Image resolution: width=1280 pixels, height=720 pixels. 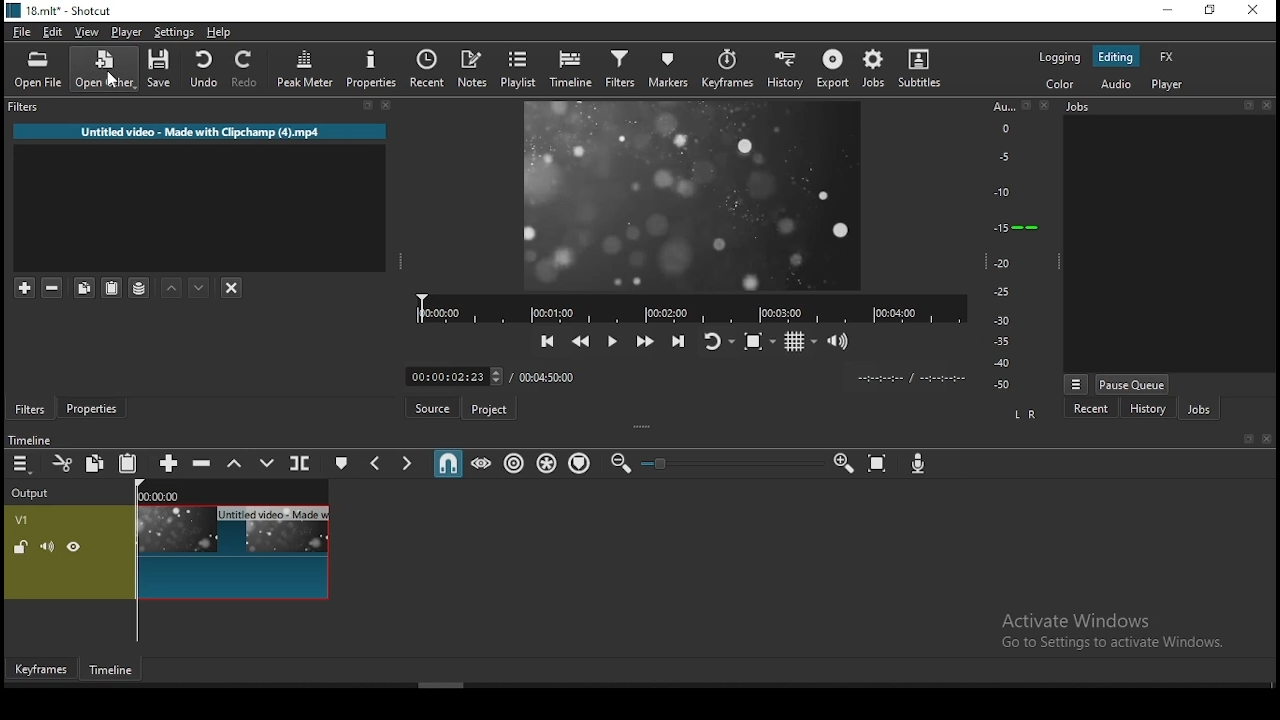 I want to click on toggle grid display on player, so click(x=799, y=344).